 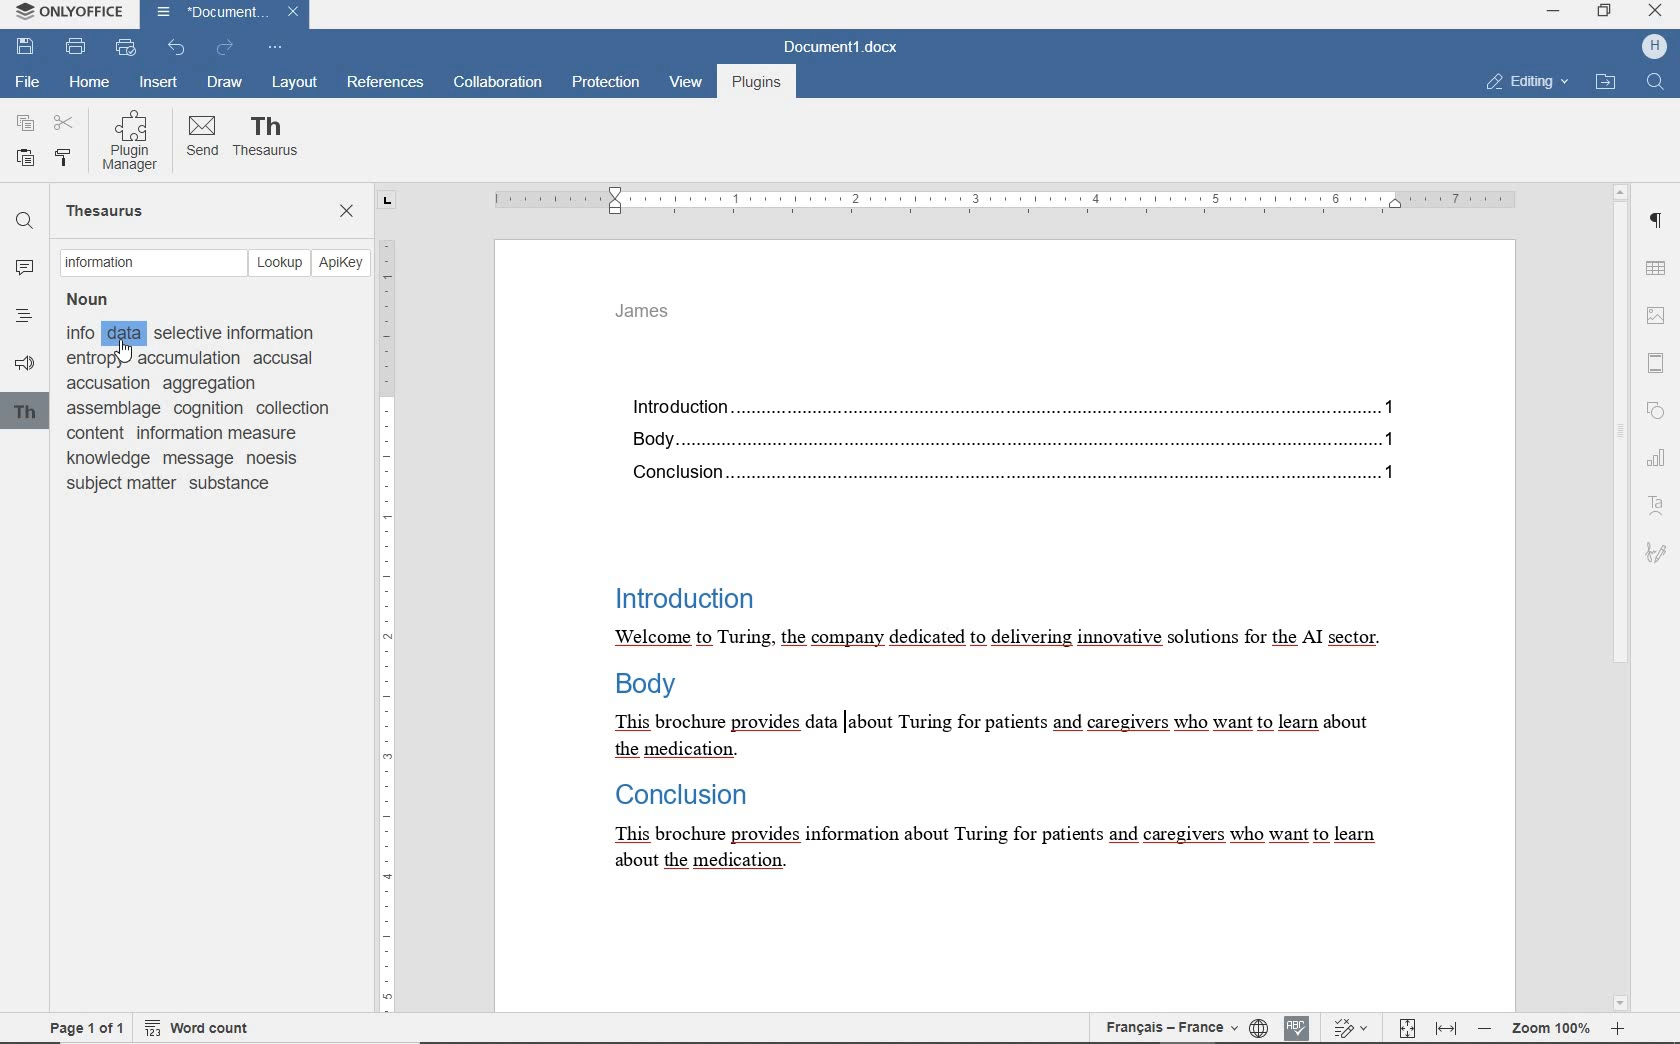 I want to click on RULER, so click(x=393, y=601).